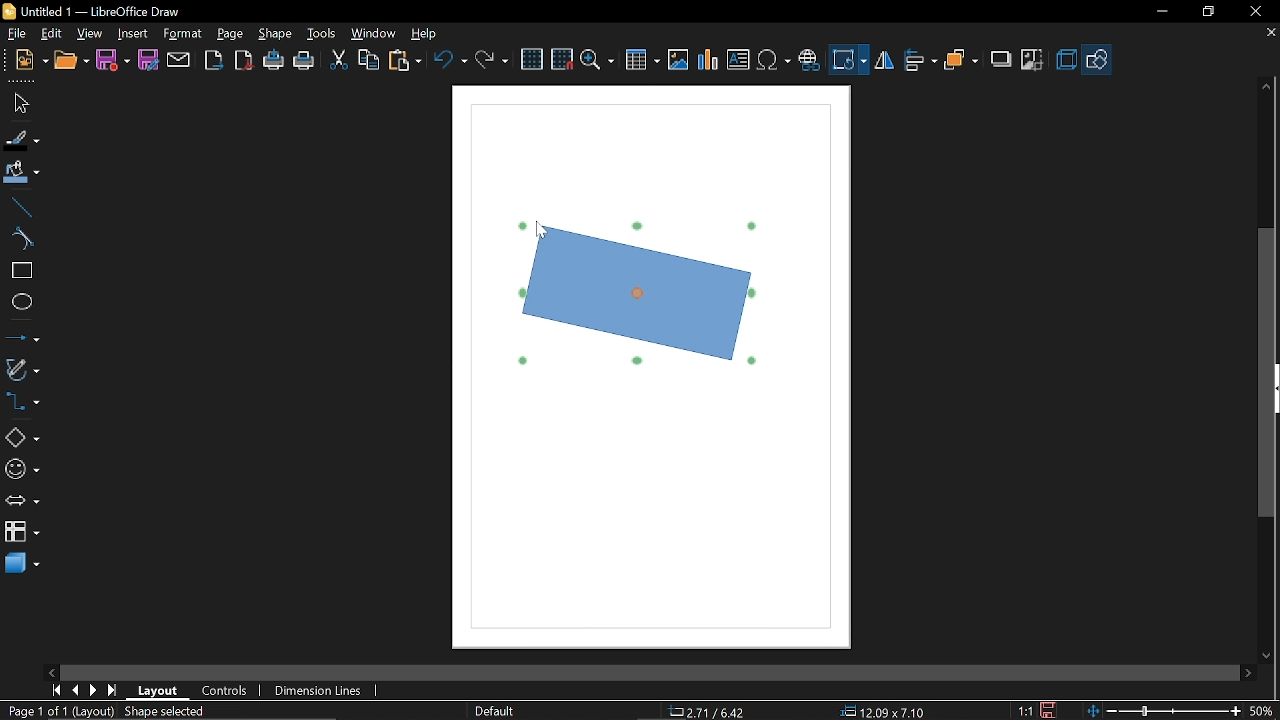 The height and width of the screenshot is (720, 1280). Describe the element at coordinates (305, 62) in the screenshot. I see `print` at that location.